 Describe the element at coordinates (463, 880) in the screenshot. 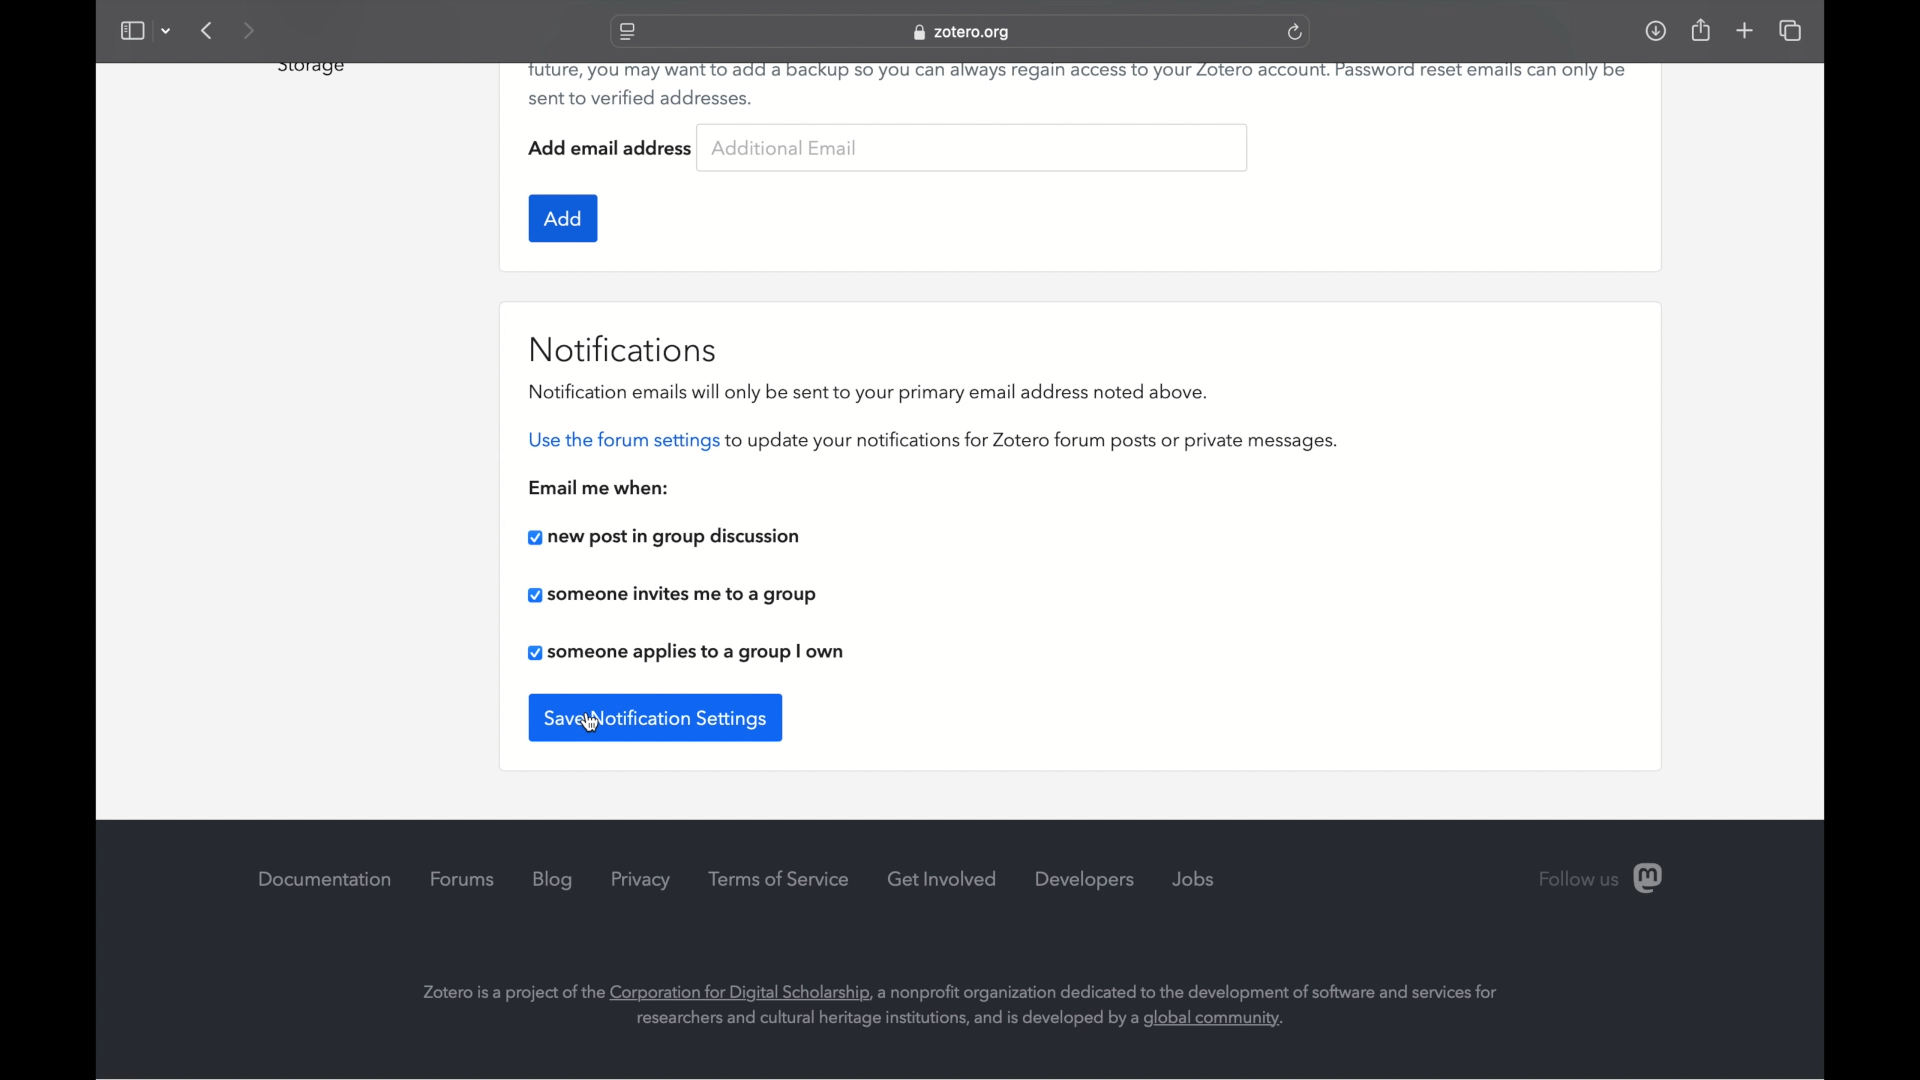

I see `forums` at that location.